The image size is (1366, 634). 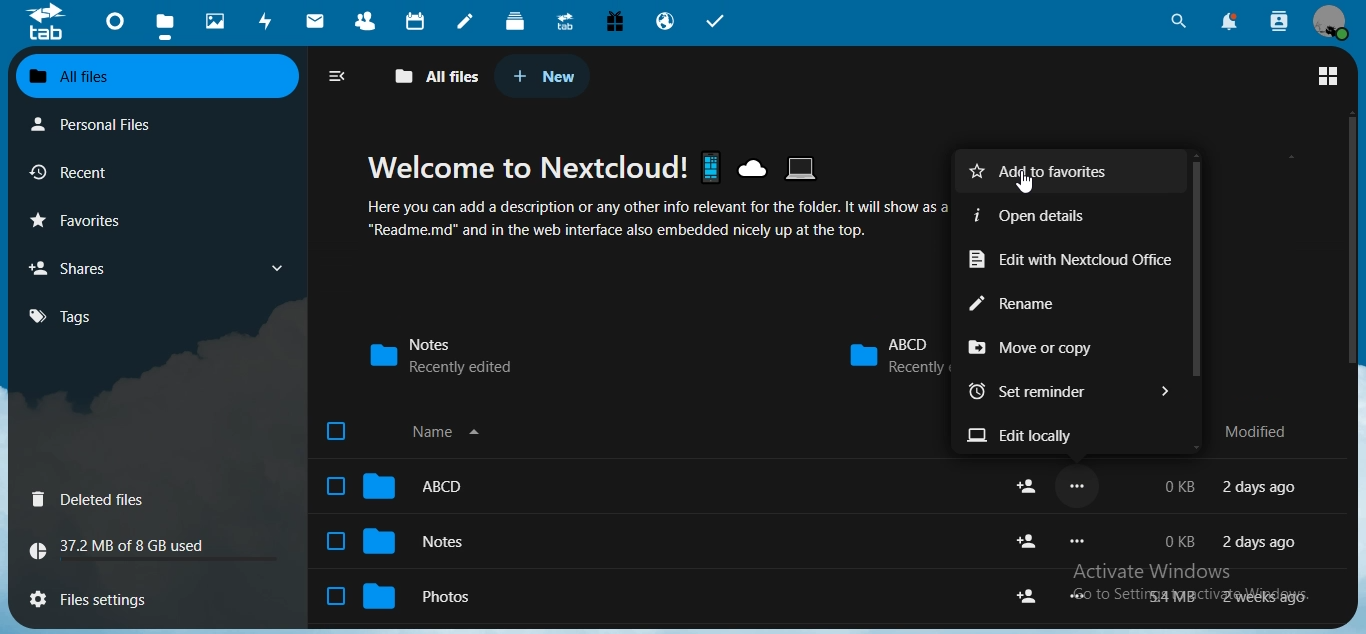 What do you see at coordinates (1328, 75) in the screenshot?
I see `switch to grid view` at bounding box center [1328, 75].